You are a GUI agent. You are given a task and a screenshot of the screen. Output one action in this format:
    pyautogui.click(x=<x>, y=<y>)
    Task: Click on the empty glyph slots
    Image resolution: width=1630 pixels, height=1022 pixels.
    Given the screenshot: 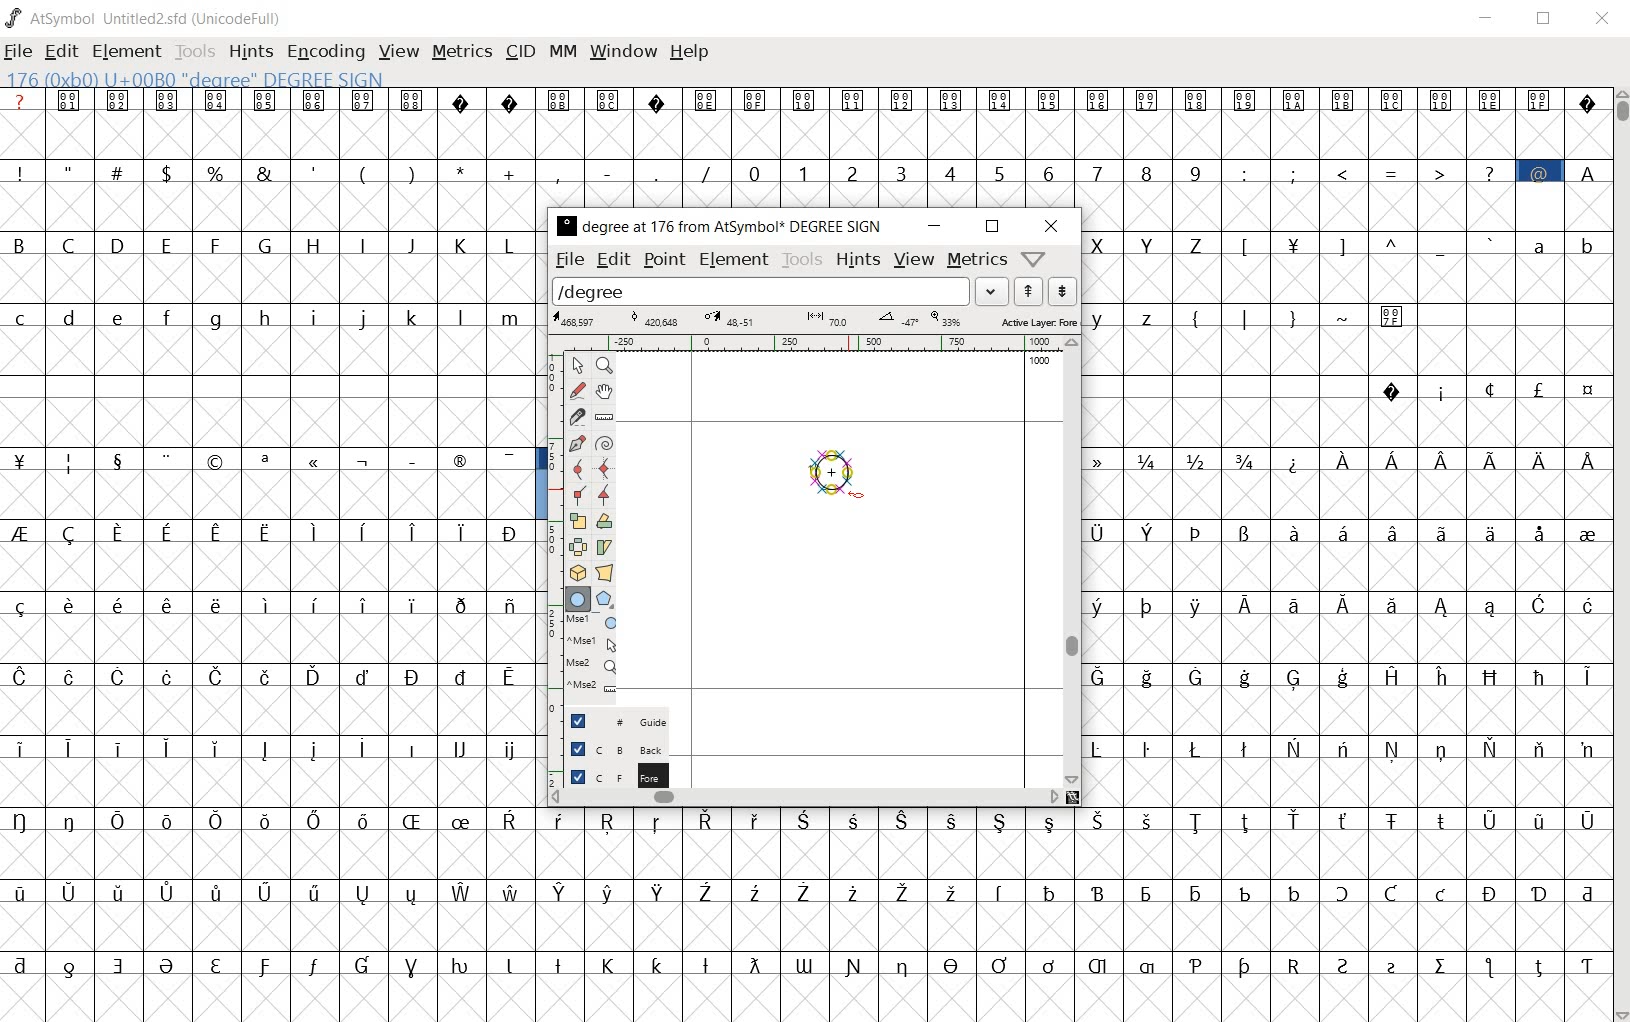 What is the action you would take?
    pyautogui.click(x=269, y=281)
    